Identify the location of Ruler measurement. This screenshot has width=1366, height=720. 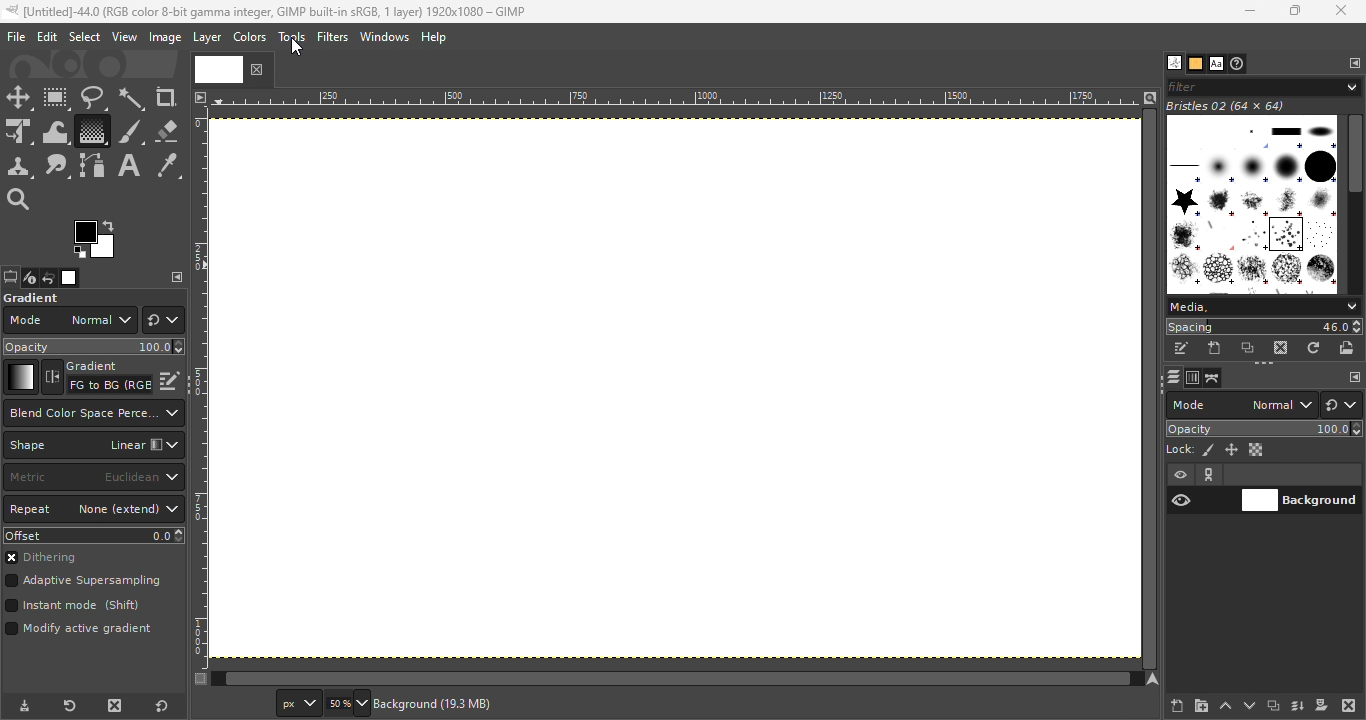
(295, 704).